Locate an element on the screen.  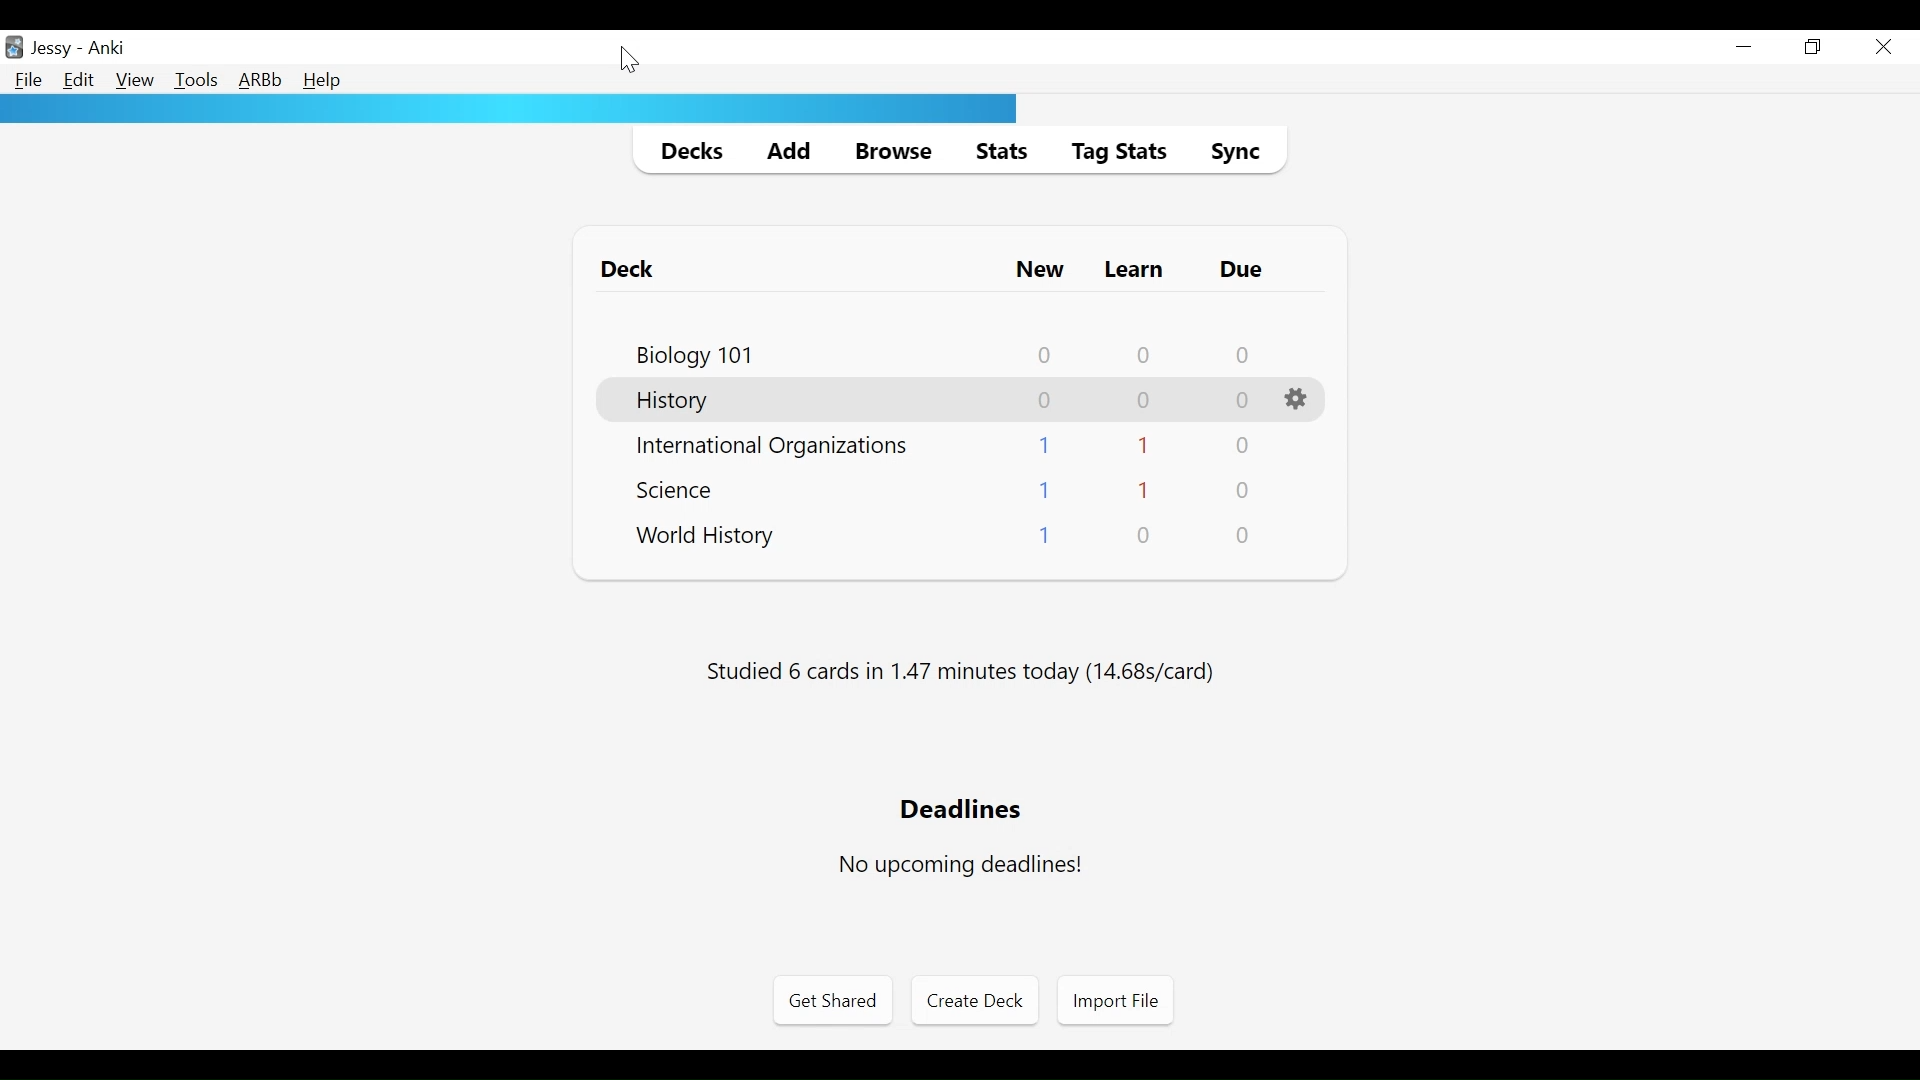
Help is located at coordinates (326, 81).